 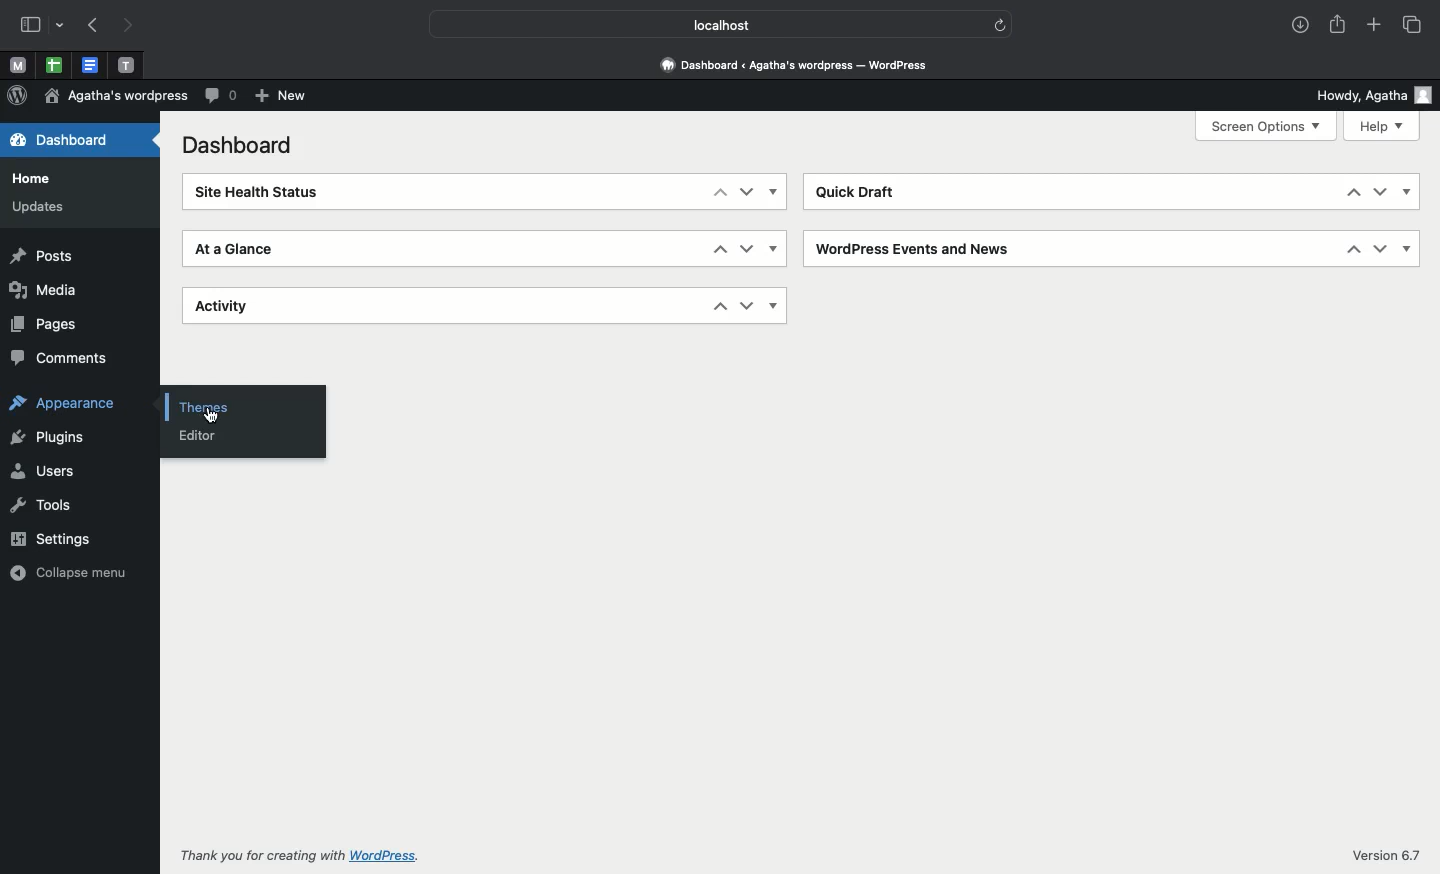 I want to click on Pinned tab, so click(x=17, y=66).